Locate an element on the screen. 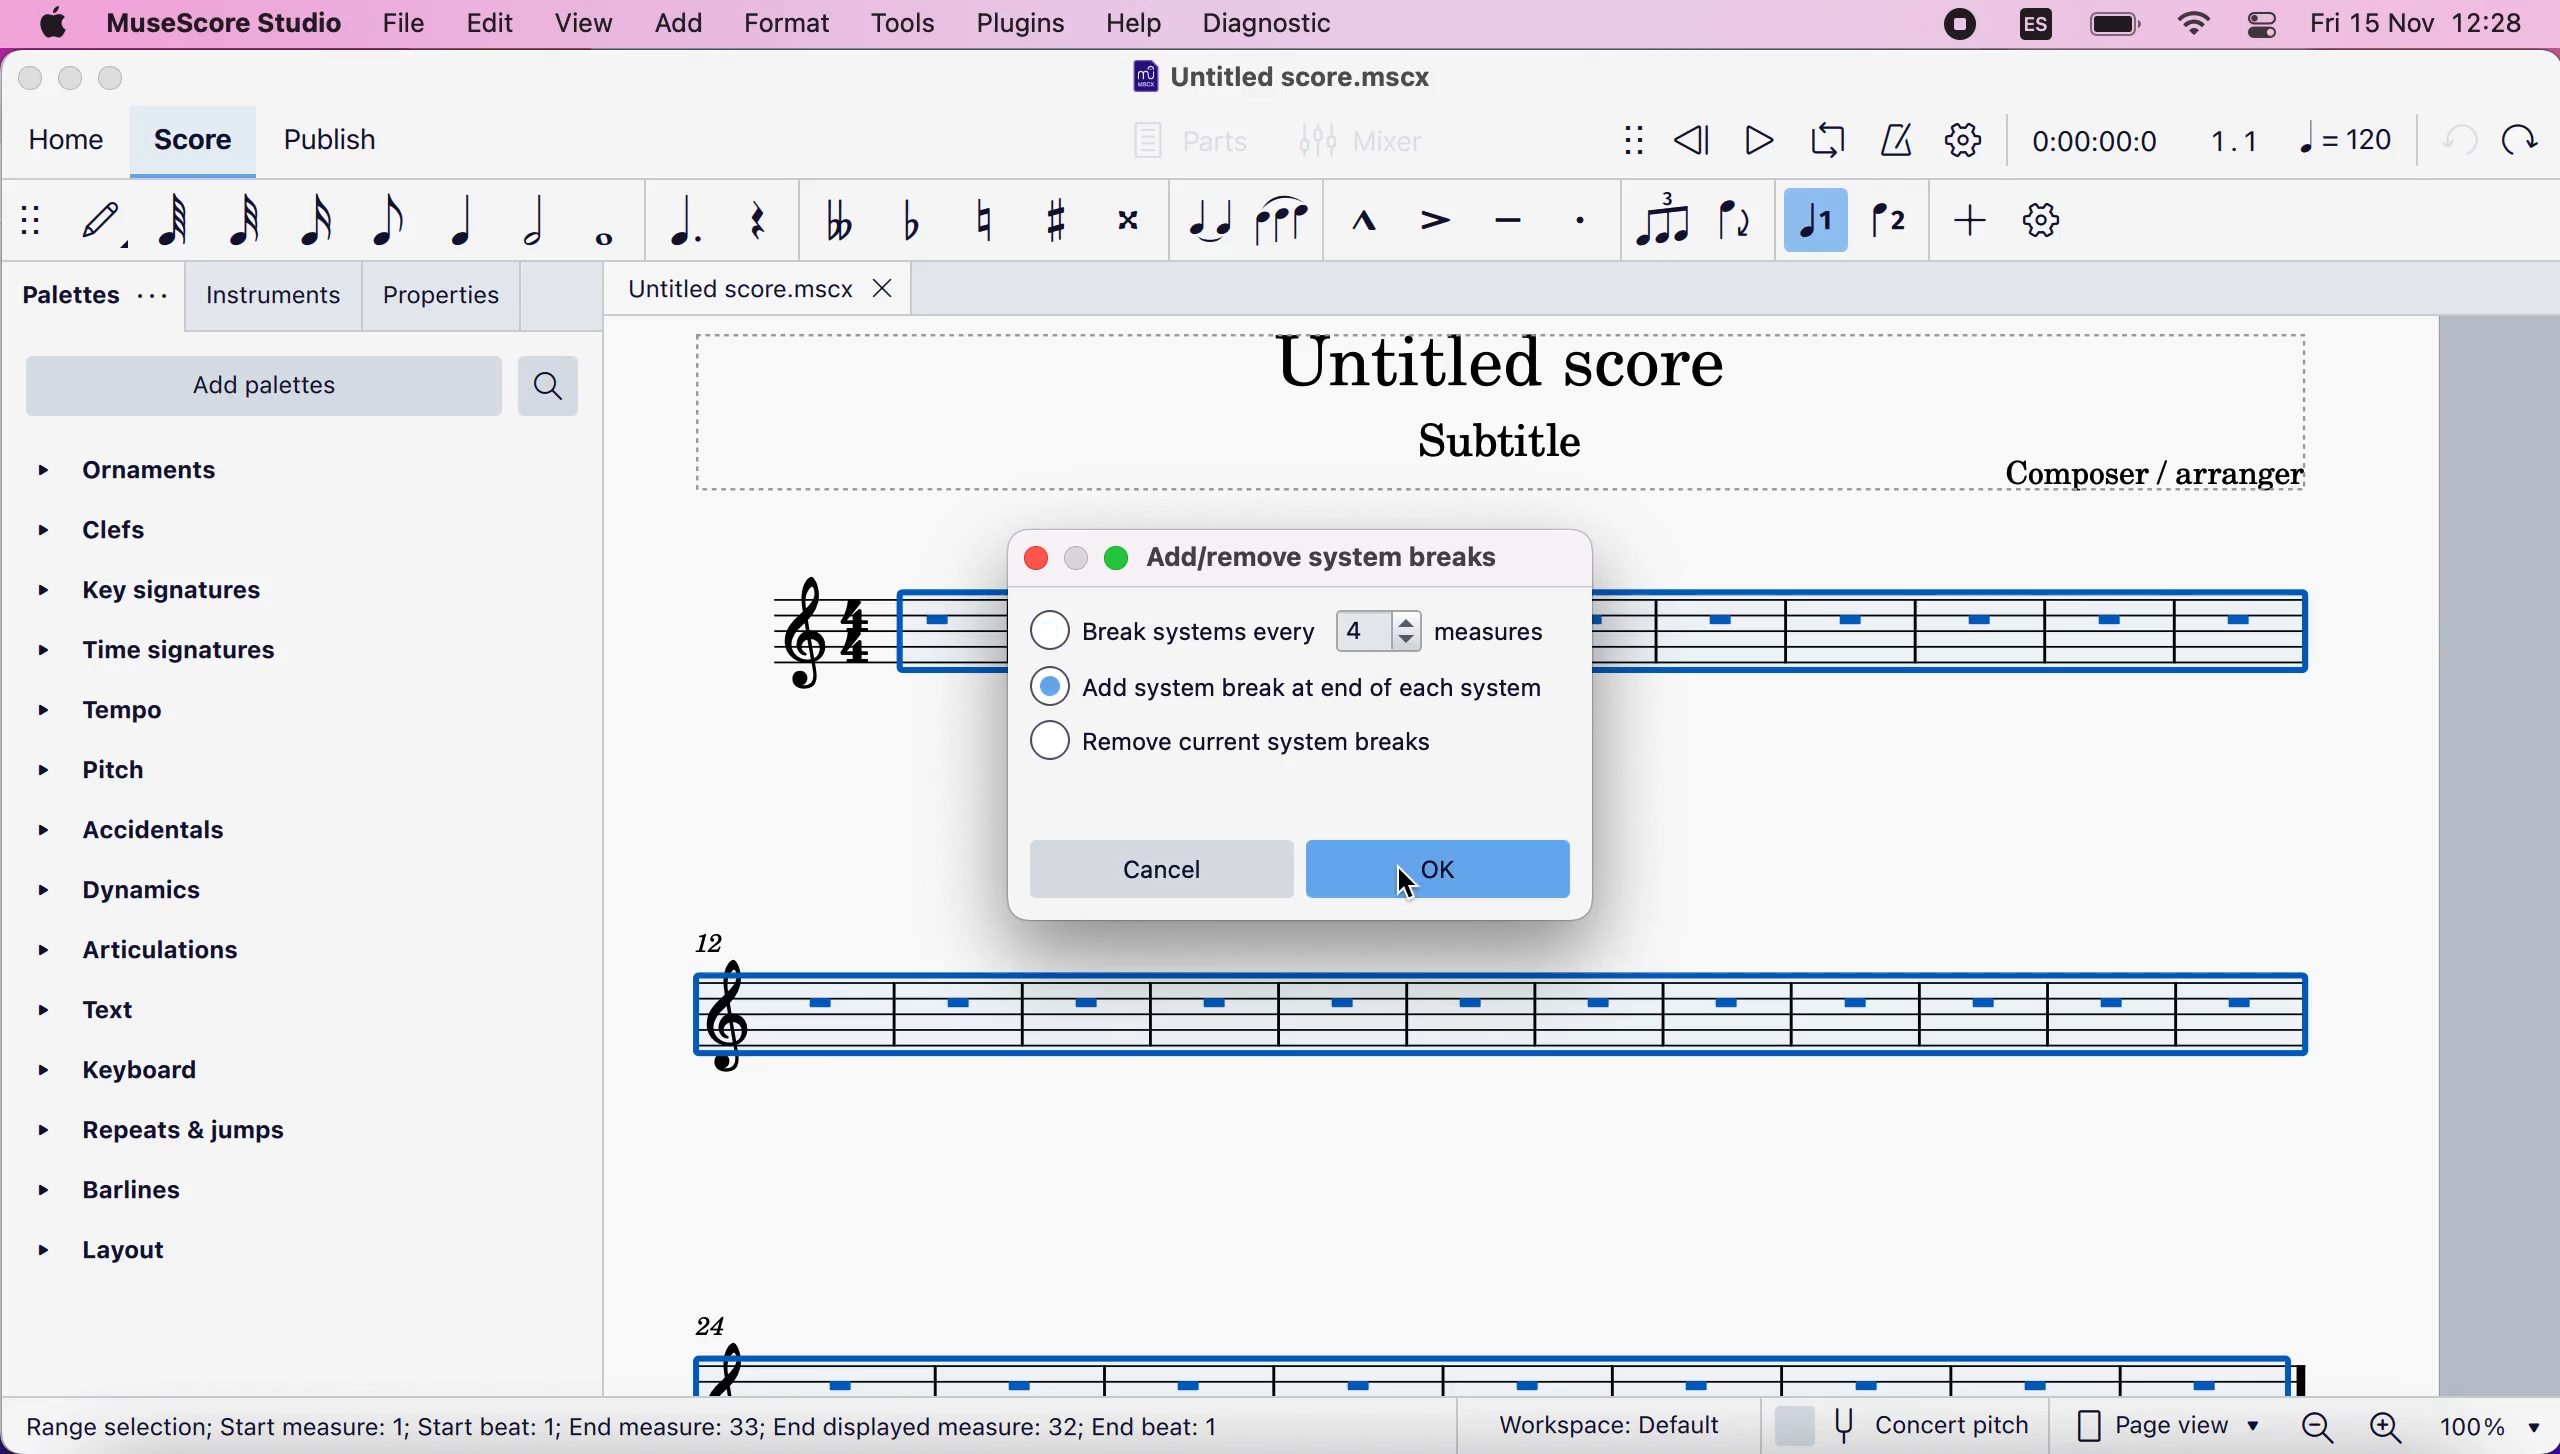 Image resolution: width=2560 pixels, height=1454 pixels. undo is located at coordinates (2450, 137).